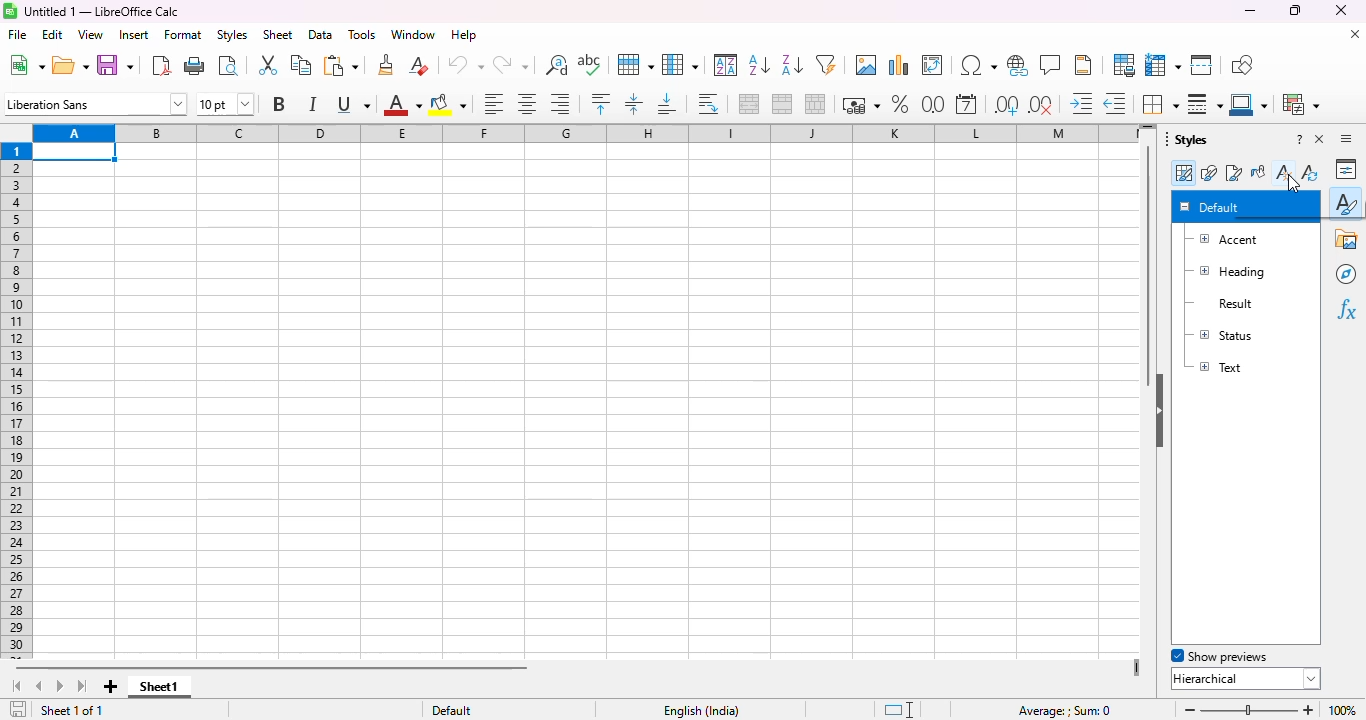 The image size is (1366, 720). I want to click on text language, so click(700, 711).